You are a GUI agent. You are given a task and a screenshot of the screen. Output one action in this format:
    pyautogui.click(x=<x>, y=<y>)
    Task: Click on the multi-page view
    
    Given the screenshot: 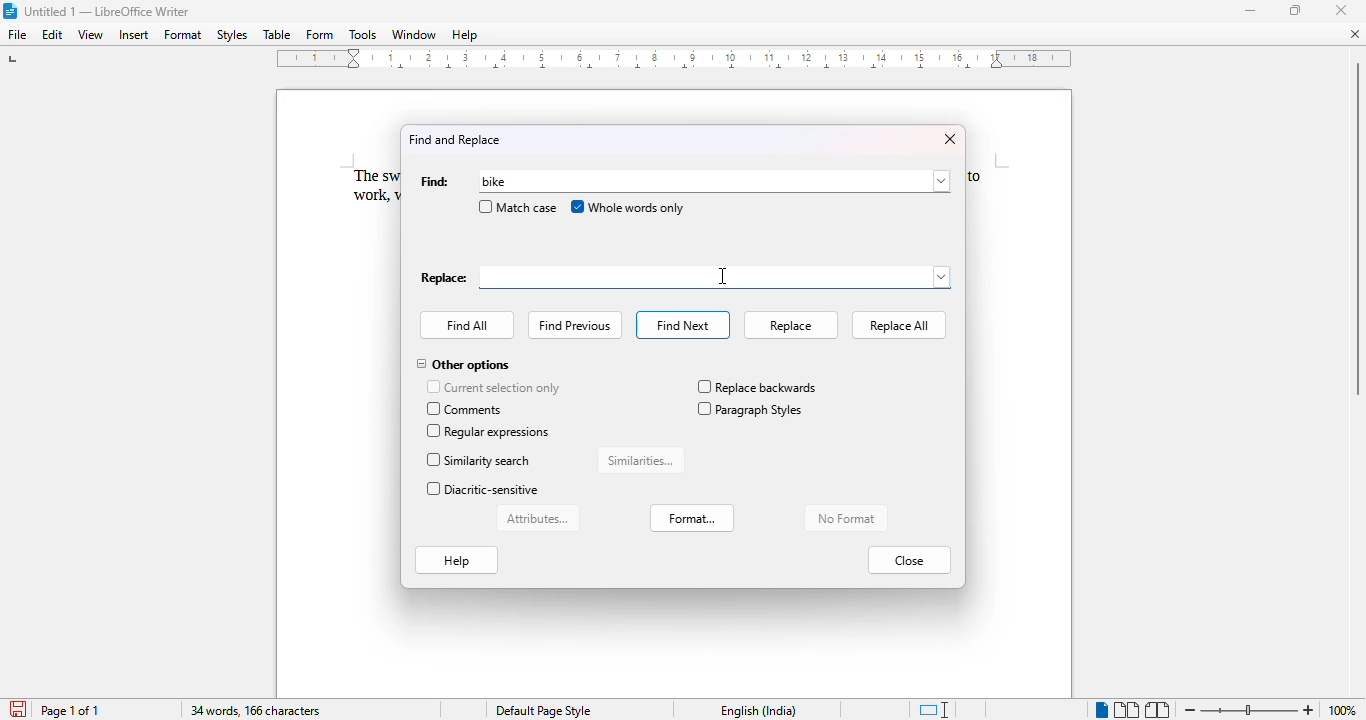 What is the action you would take?
    pyautogui.click(x=1127, y=710)
    